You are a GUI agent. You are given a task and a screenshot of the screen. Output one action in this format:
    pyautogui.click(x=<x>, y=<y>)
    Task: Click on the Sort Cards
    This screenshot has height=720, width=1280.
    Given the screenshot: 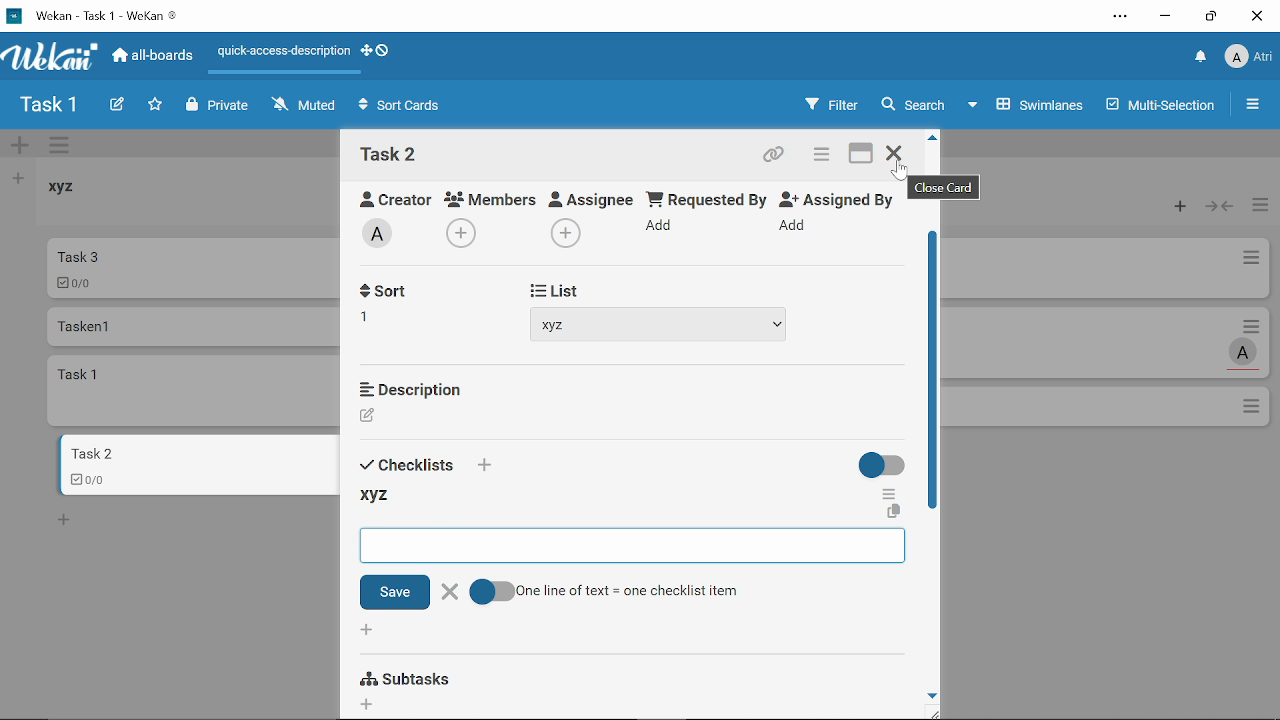 What is the action you would take?
    pyautogui.click(x=404, y=107)
    